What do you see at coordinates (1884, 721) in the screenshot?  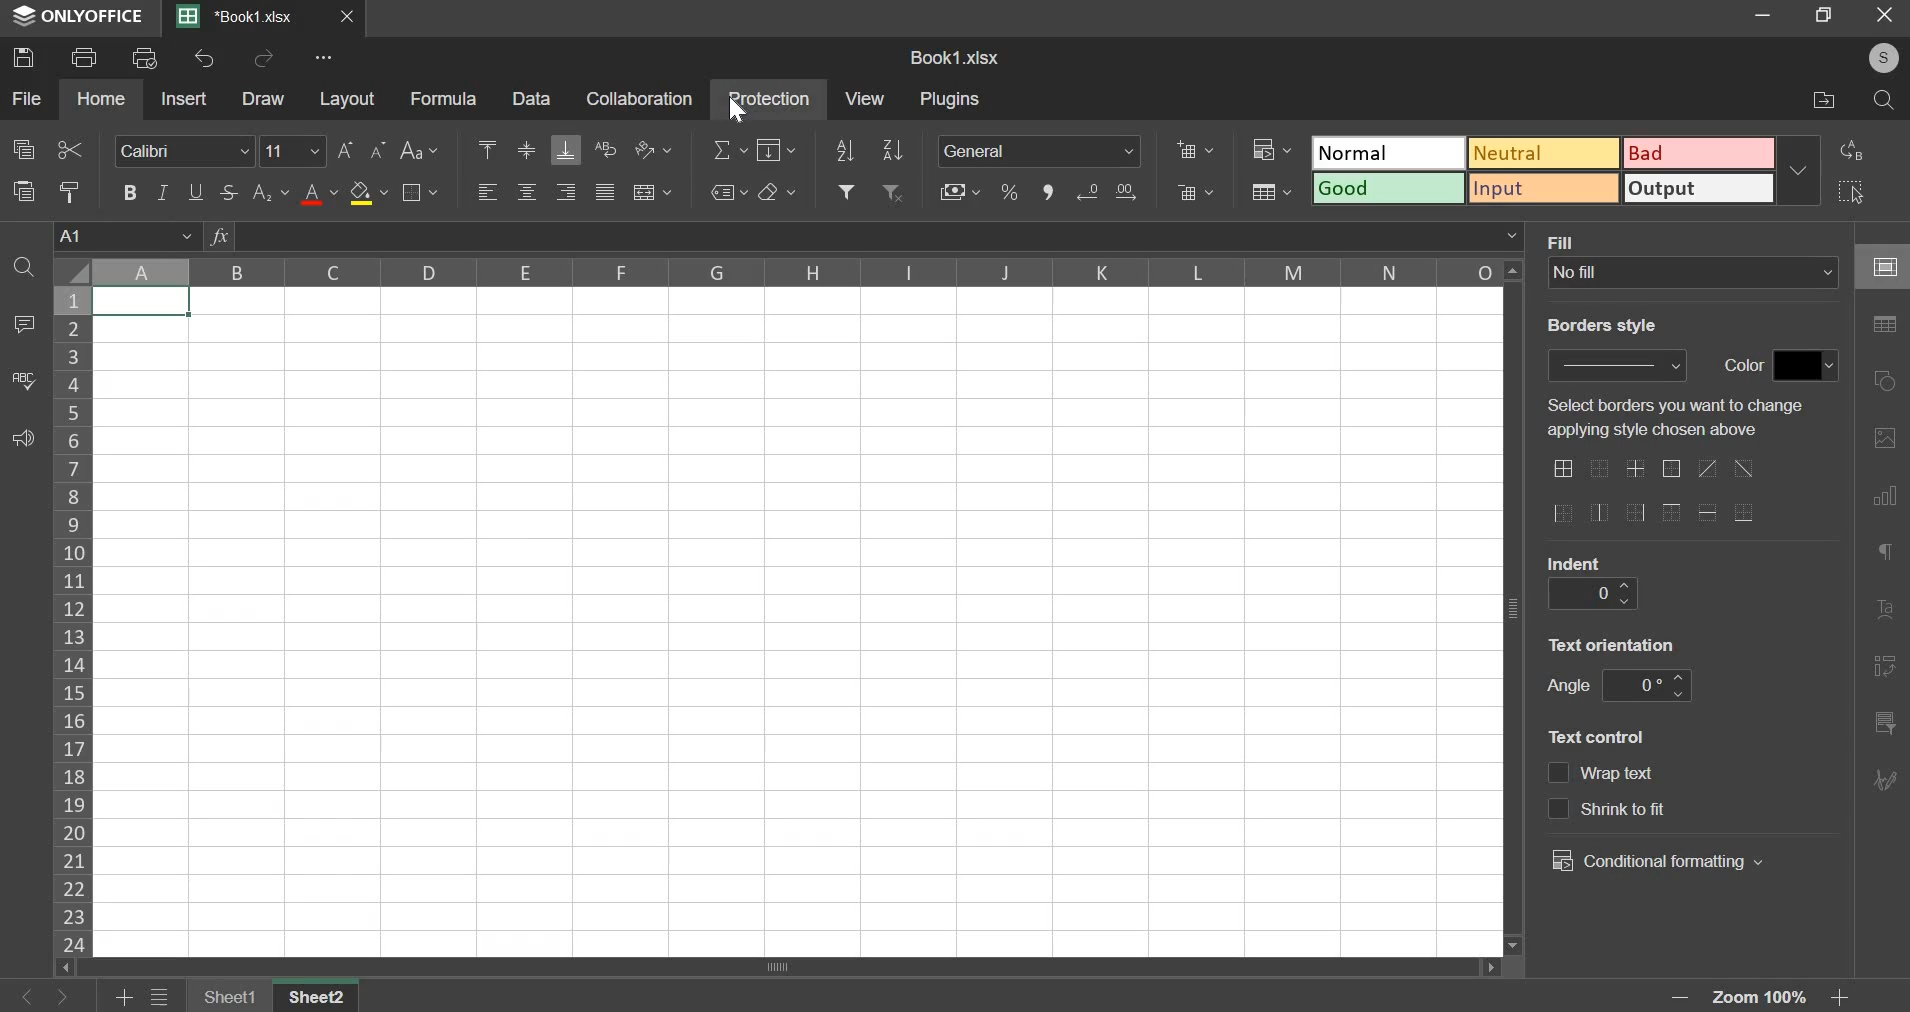 I see `right side bar` at bounding box center [1884, 721].